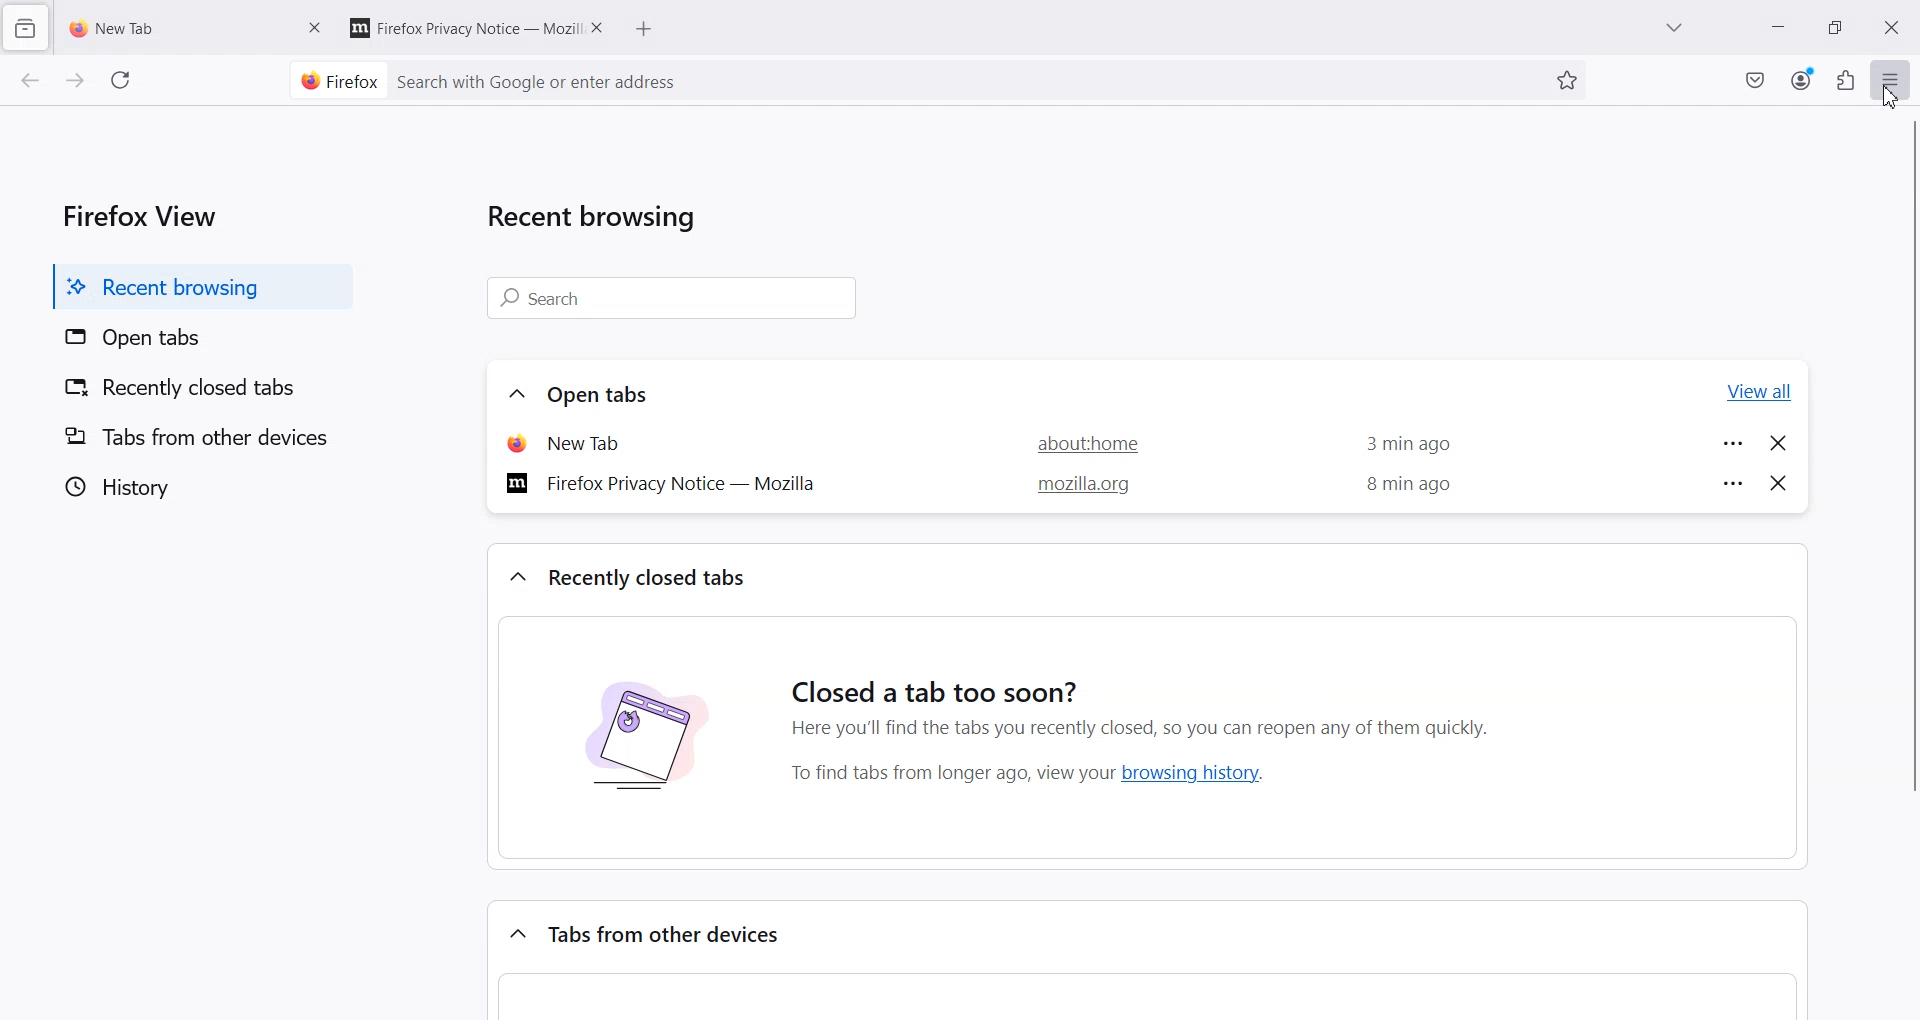 Image resolution: width=1920 pixels, height=1020 pixels. What do you see at coordinates (652, 577) in the screenshot?
I see `Recently closed tabs` at bounding box center [652, 577].